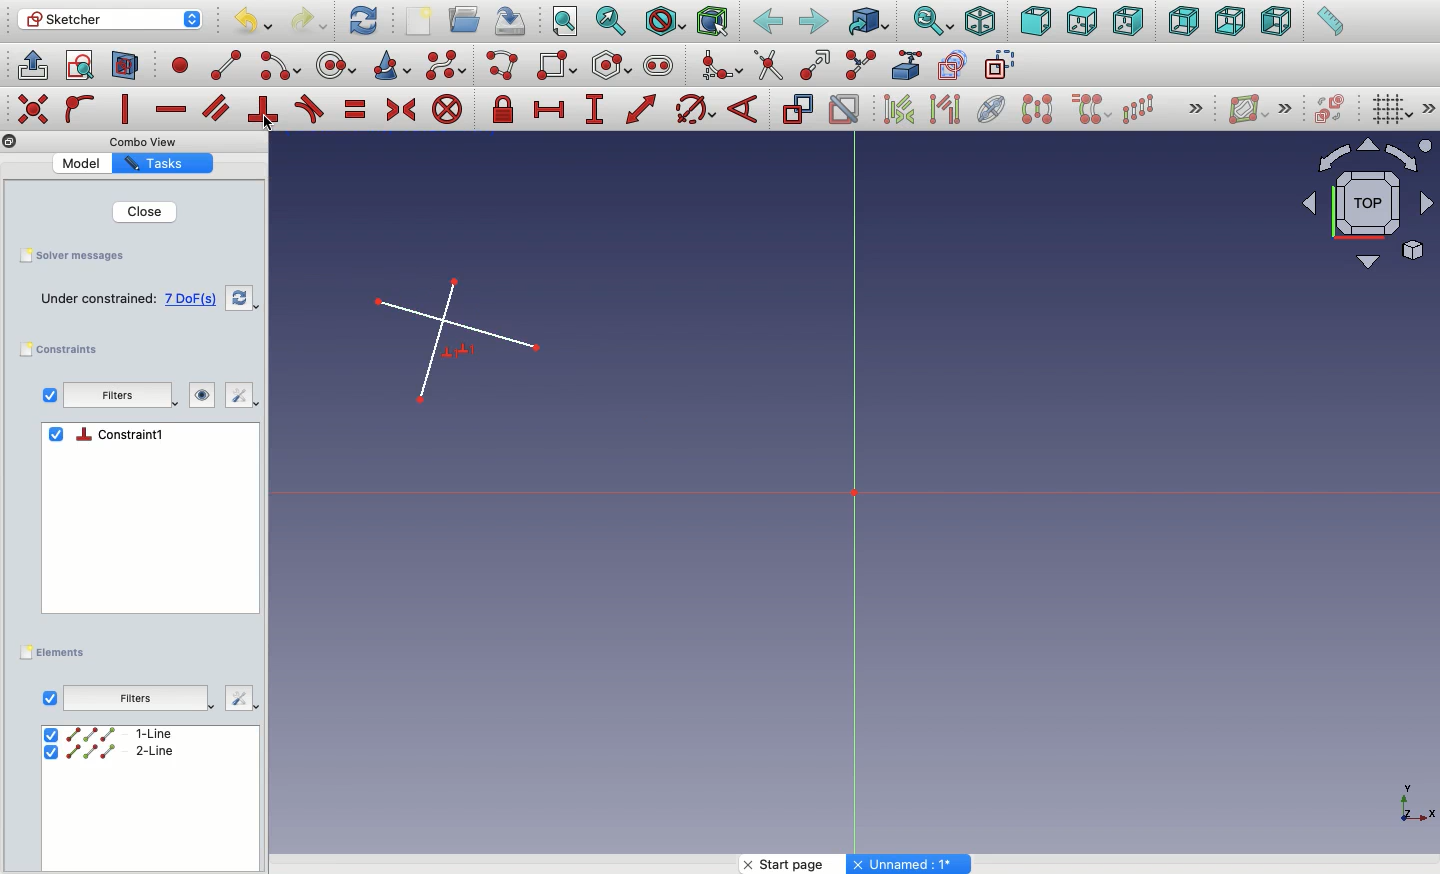  What do you see at coordinates (1182, 22) in the screenshot?
I see `Rear` at bounding box center [1182, 22].